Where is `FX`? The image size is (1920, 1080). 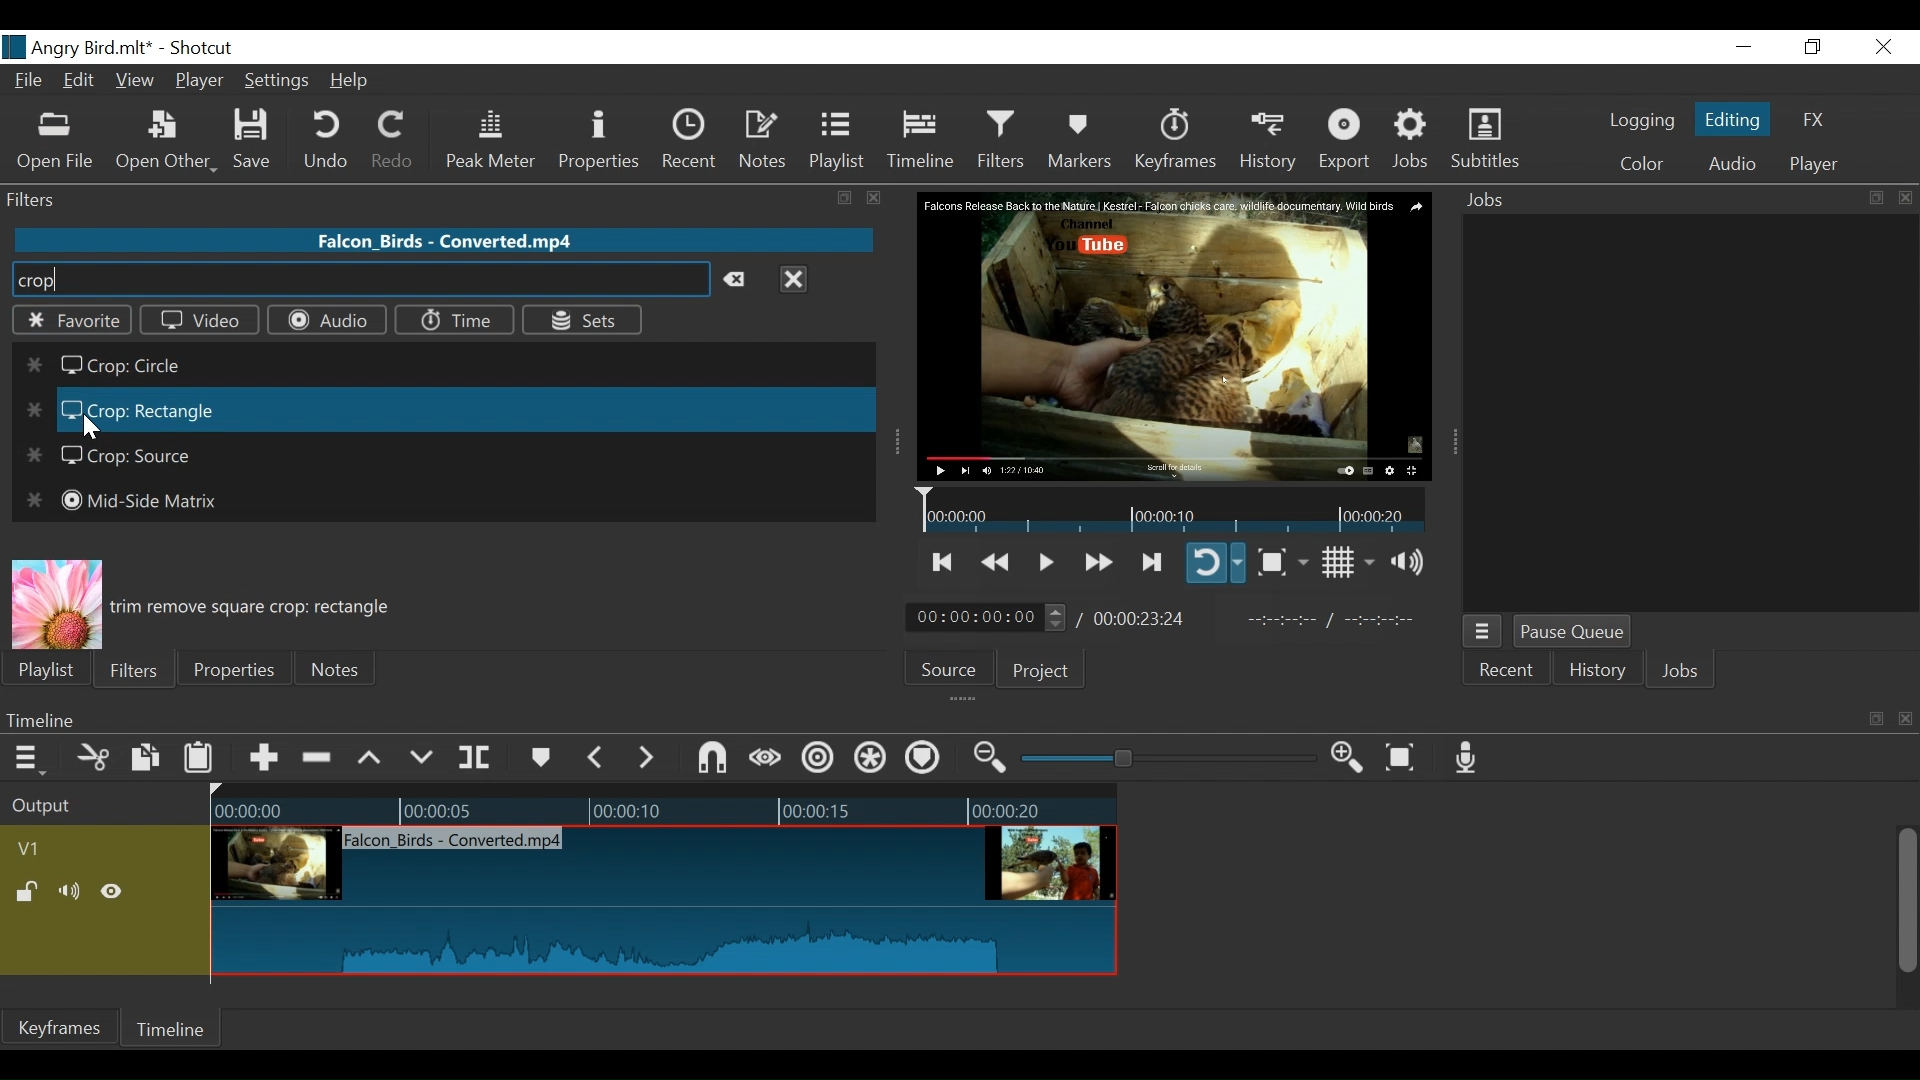 FX is located at coordinates (1811, 123).